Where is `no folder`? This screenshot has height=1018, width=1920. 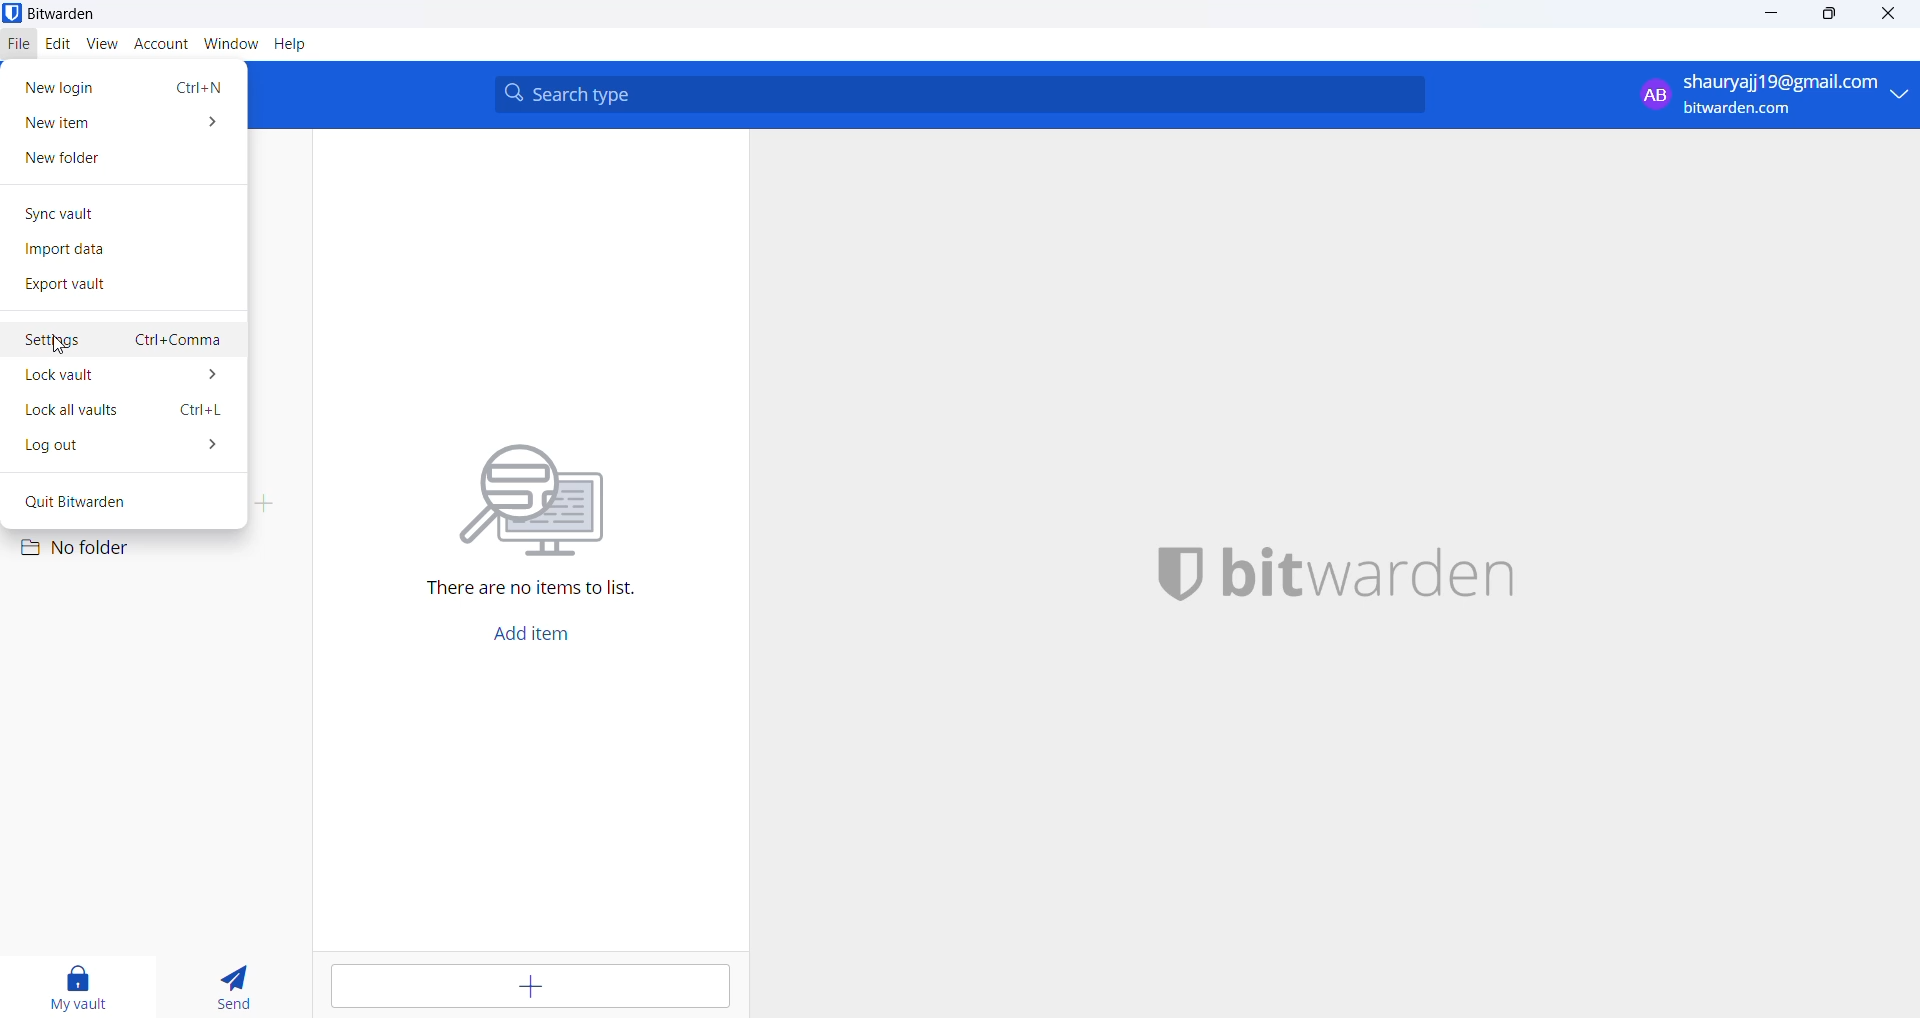
no folder is located at coordinates (98, 546).